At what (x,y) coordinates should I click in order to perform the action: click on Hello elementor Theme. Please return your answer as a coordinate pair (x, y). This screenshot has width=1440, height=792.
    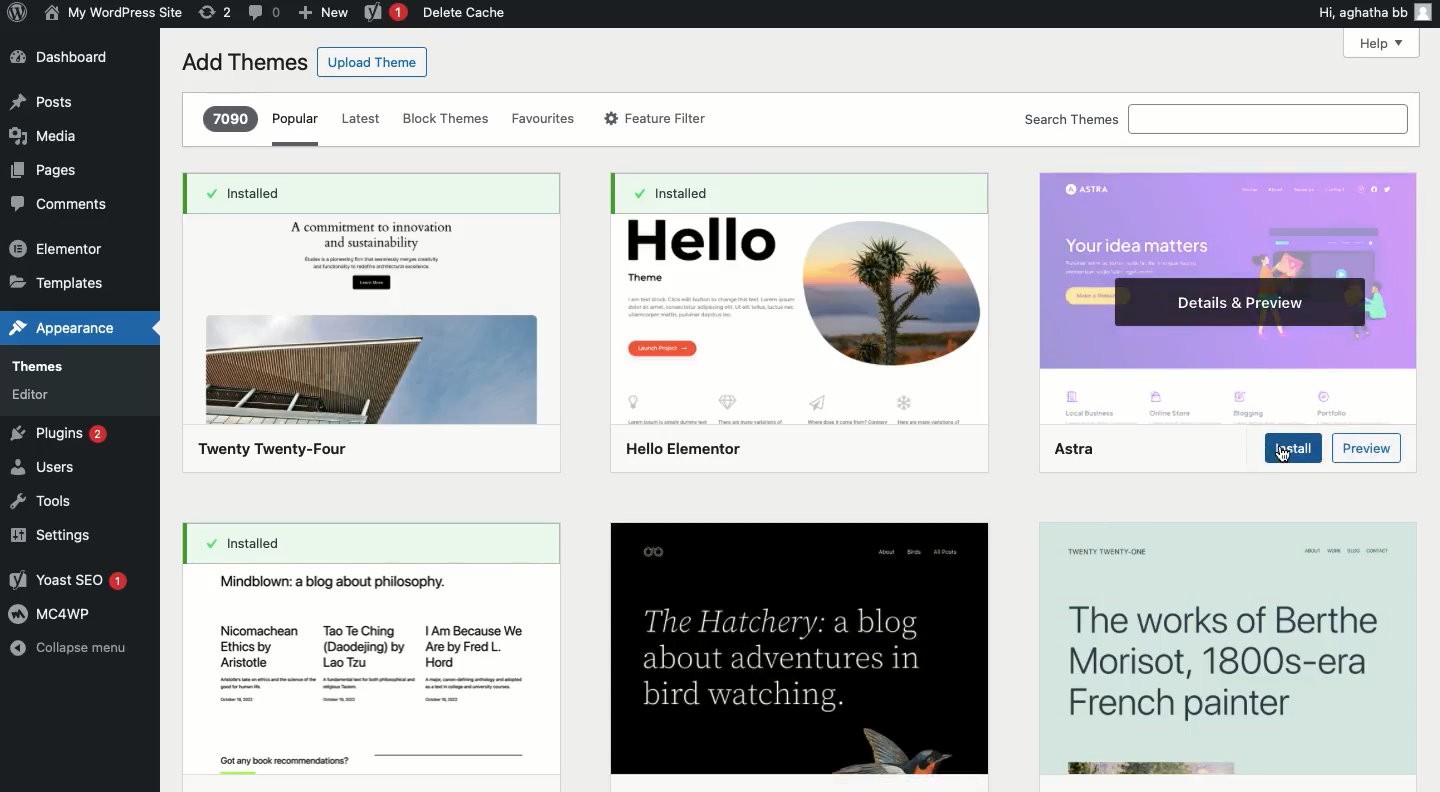
    Looking at the image, I should click on (796, 345).